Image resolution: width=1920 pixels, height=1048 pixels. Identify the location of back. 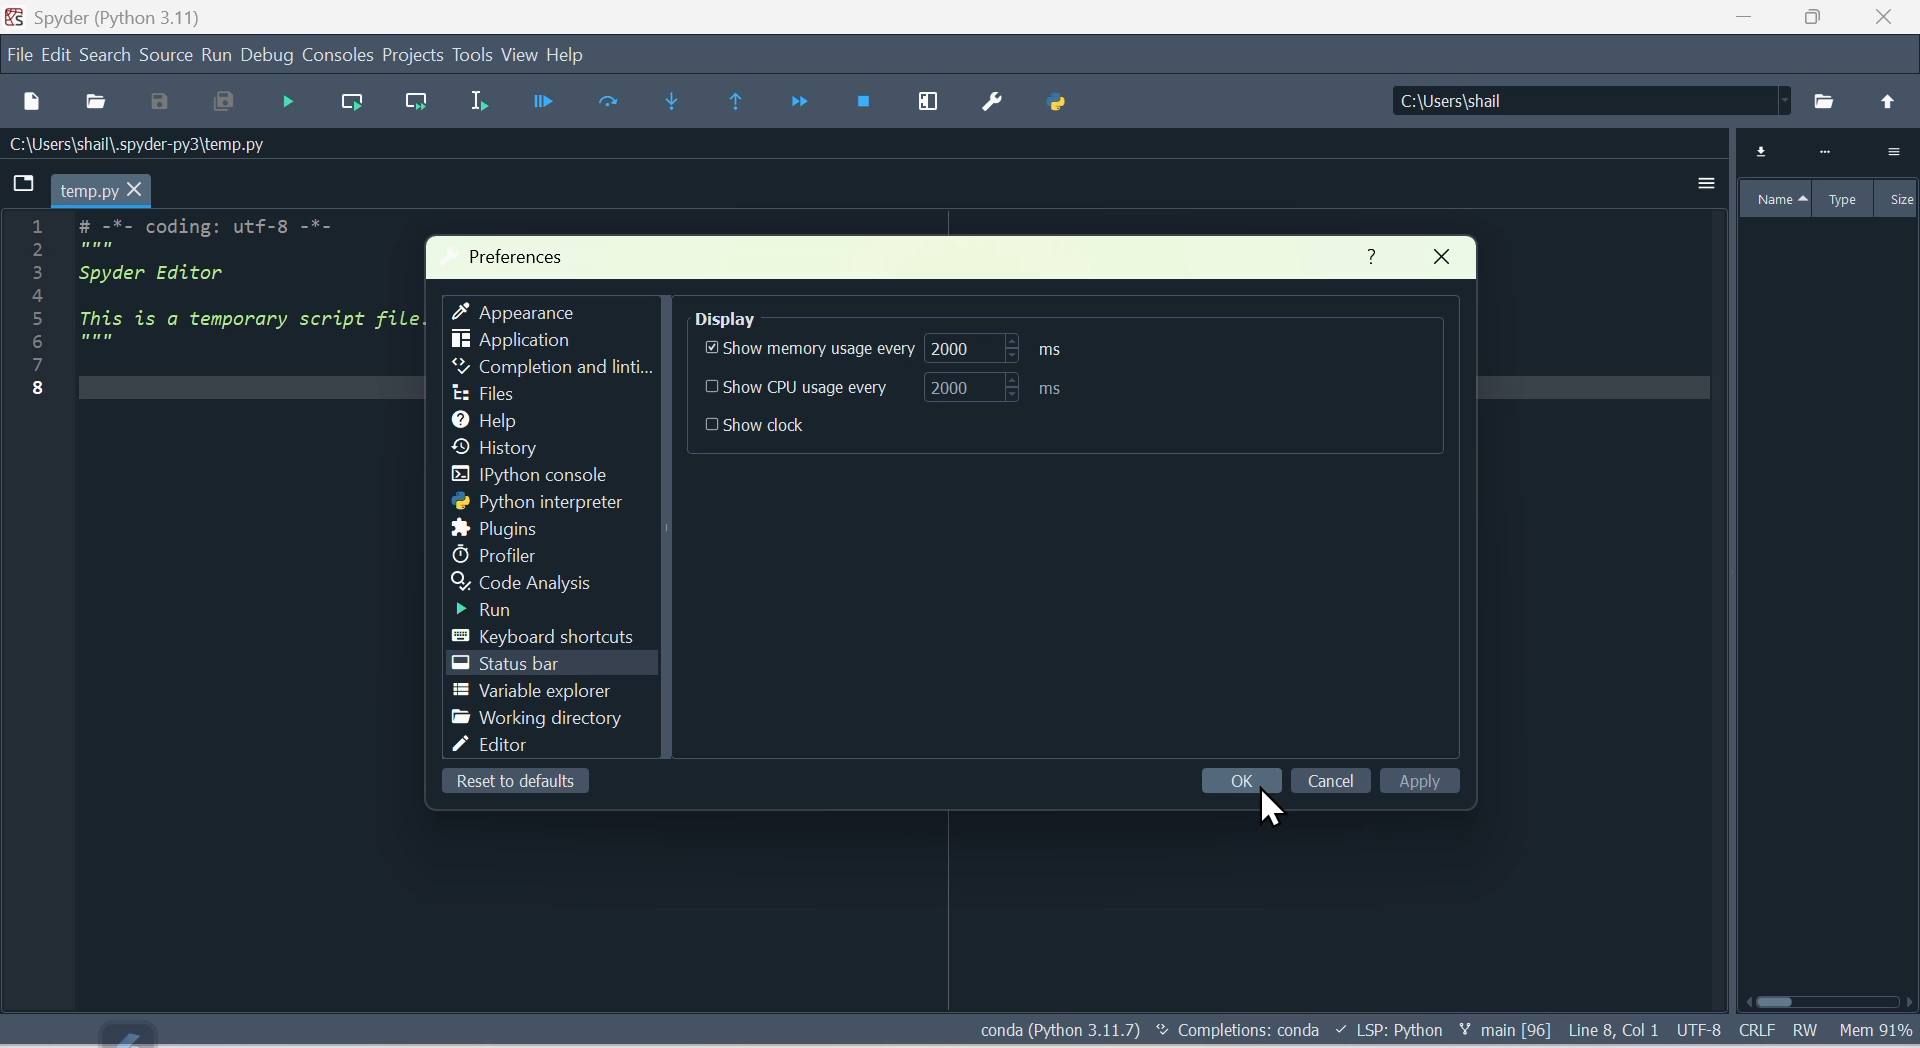
(1888, 101).